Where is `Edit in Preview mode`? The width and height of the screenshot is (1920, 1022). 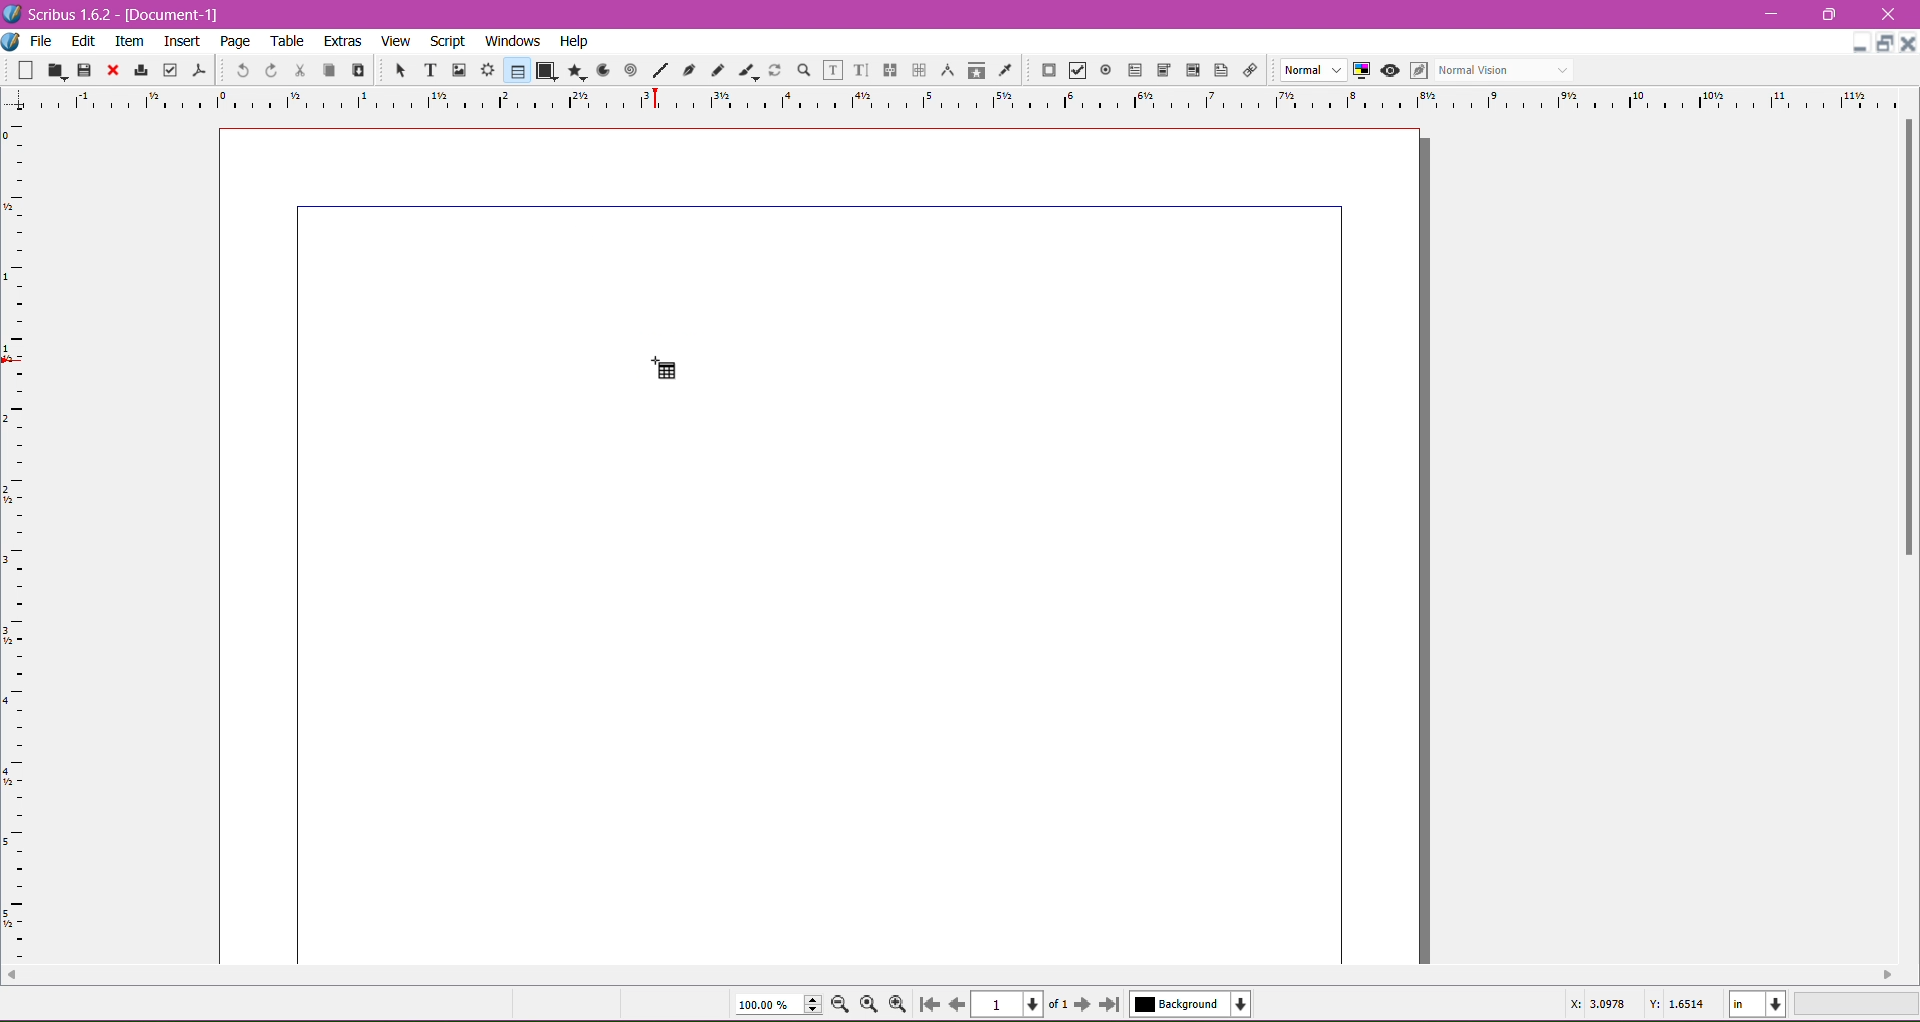 Edit in Preview mode is located at coordinates (1417, 70).